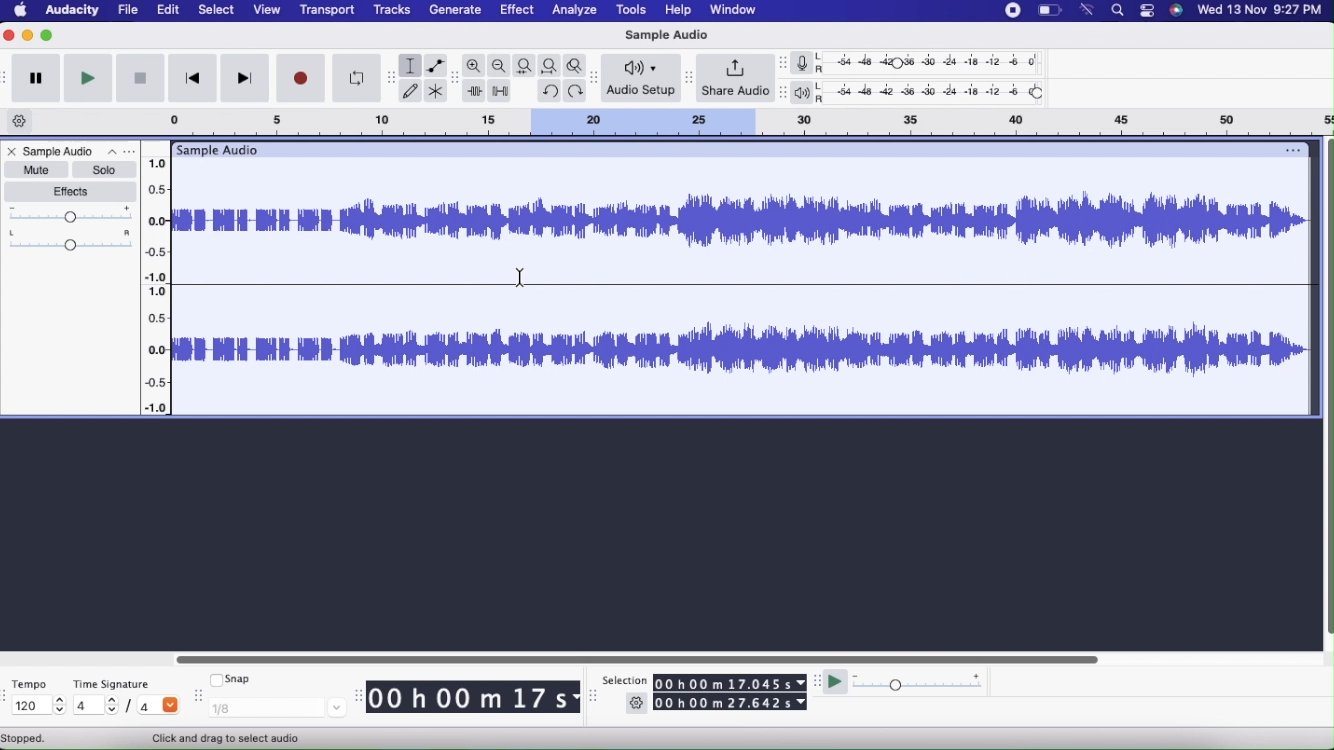 This screenshot has height=750, width=1334. What do you see at coordinates (8, 695) in the screenshot?
I see `move toolbar` at bounding box center [8, 695].